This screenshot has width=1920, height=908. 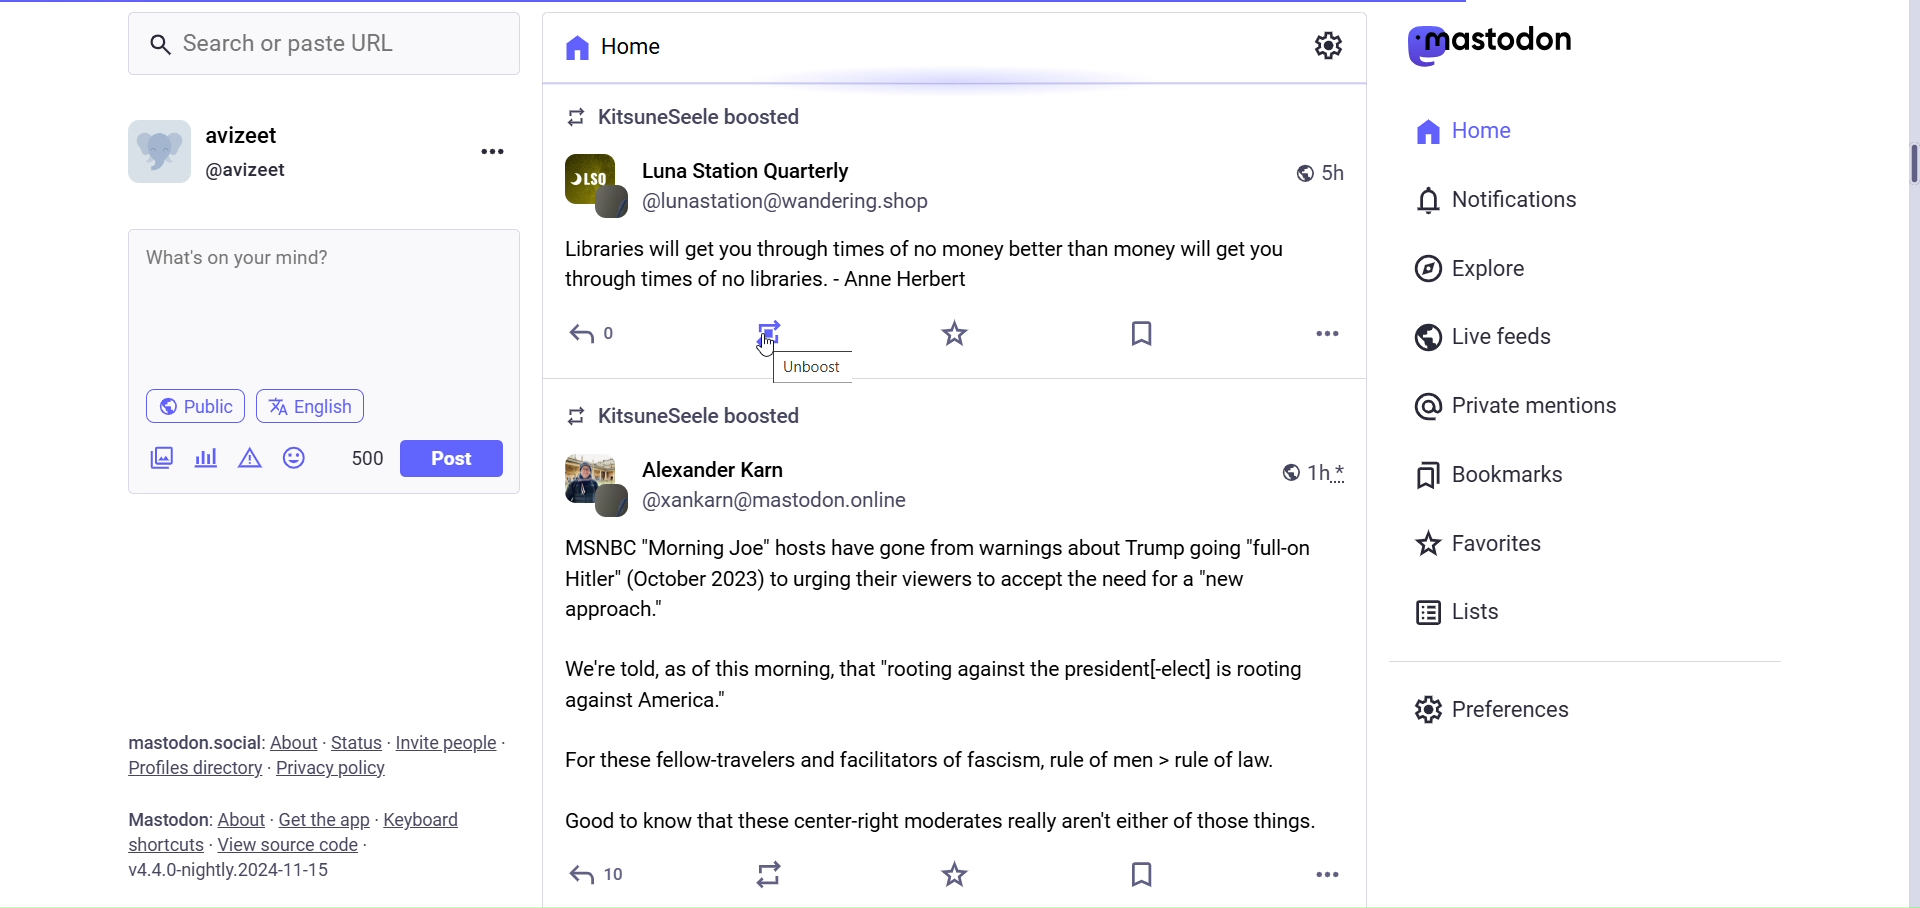 I want to click on Add Poll, so click(x=209, y=459).